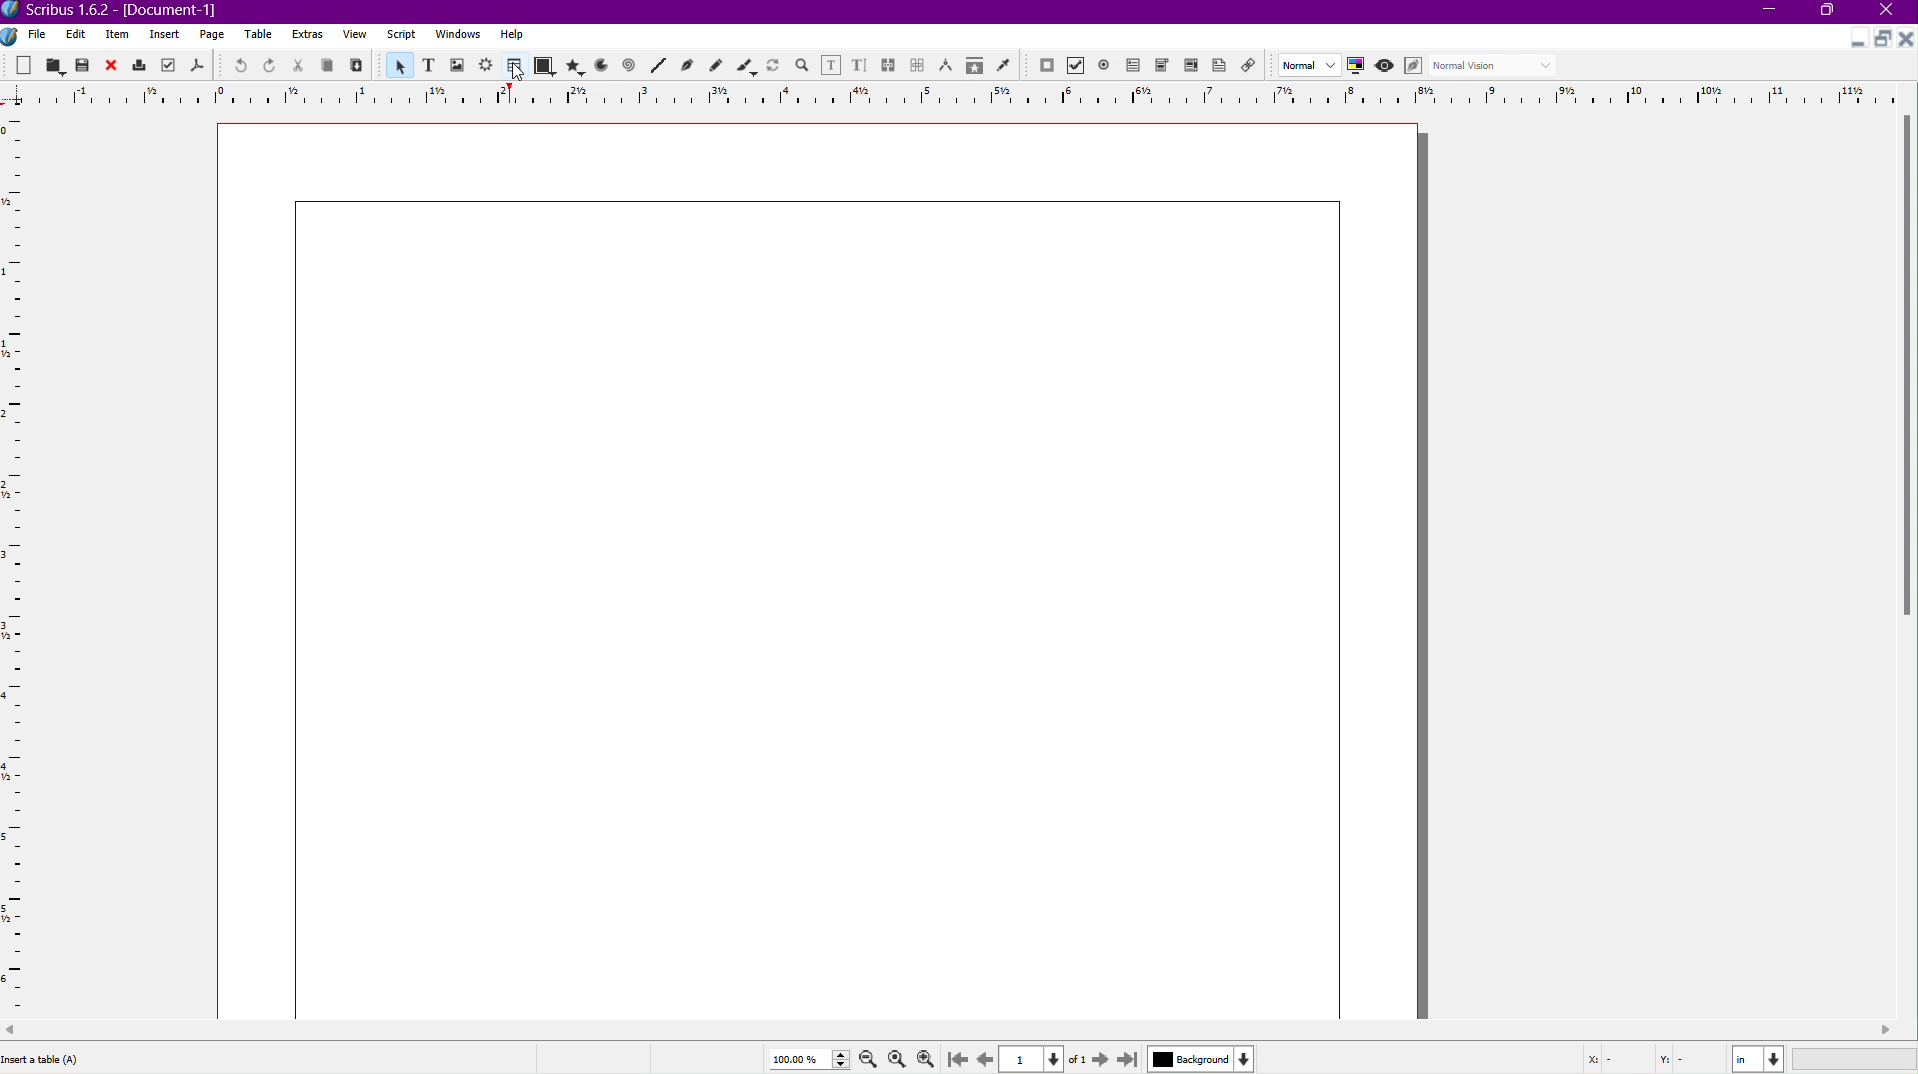  Describe the element at coordinates (330, 65) in the screenshot. I see `Copy` at that location.